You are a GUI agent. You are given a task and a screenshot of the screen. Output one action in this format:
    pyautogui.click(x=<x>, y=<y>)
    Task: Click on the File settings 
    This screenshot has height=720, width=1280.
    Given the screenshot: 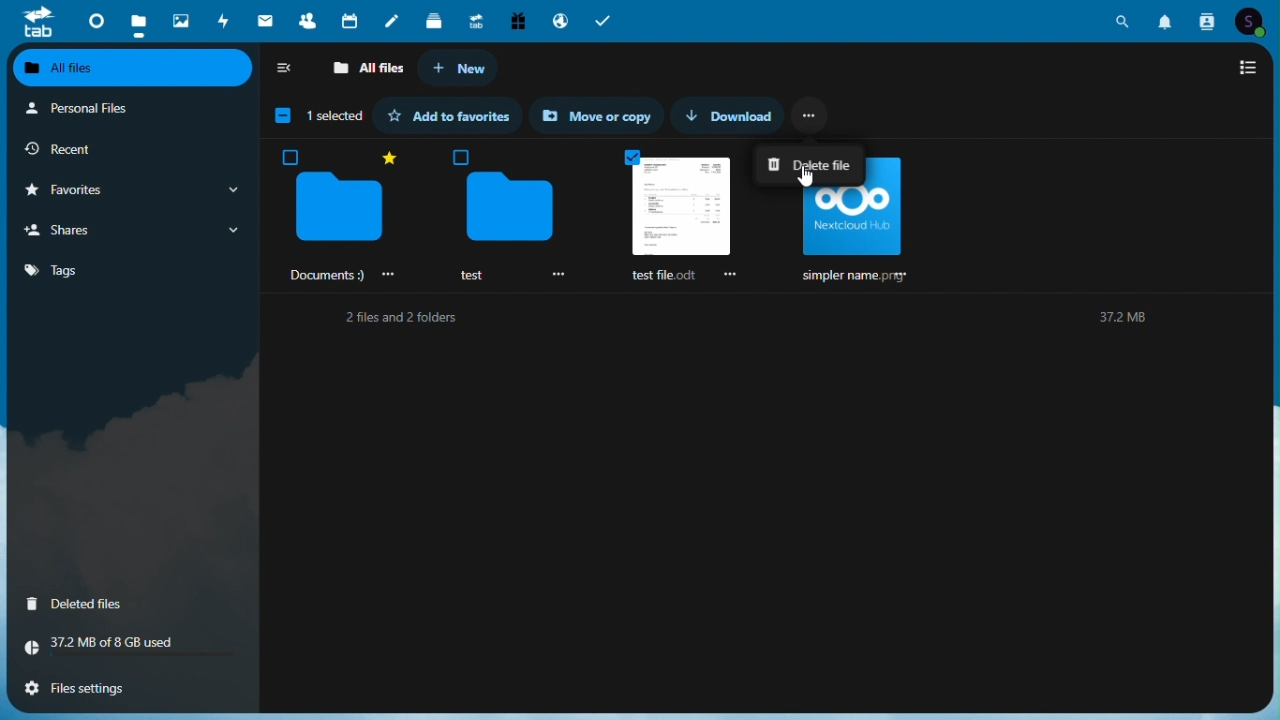 What is the action you would take?
    pyautogui.click(x=124, y=692)
    